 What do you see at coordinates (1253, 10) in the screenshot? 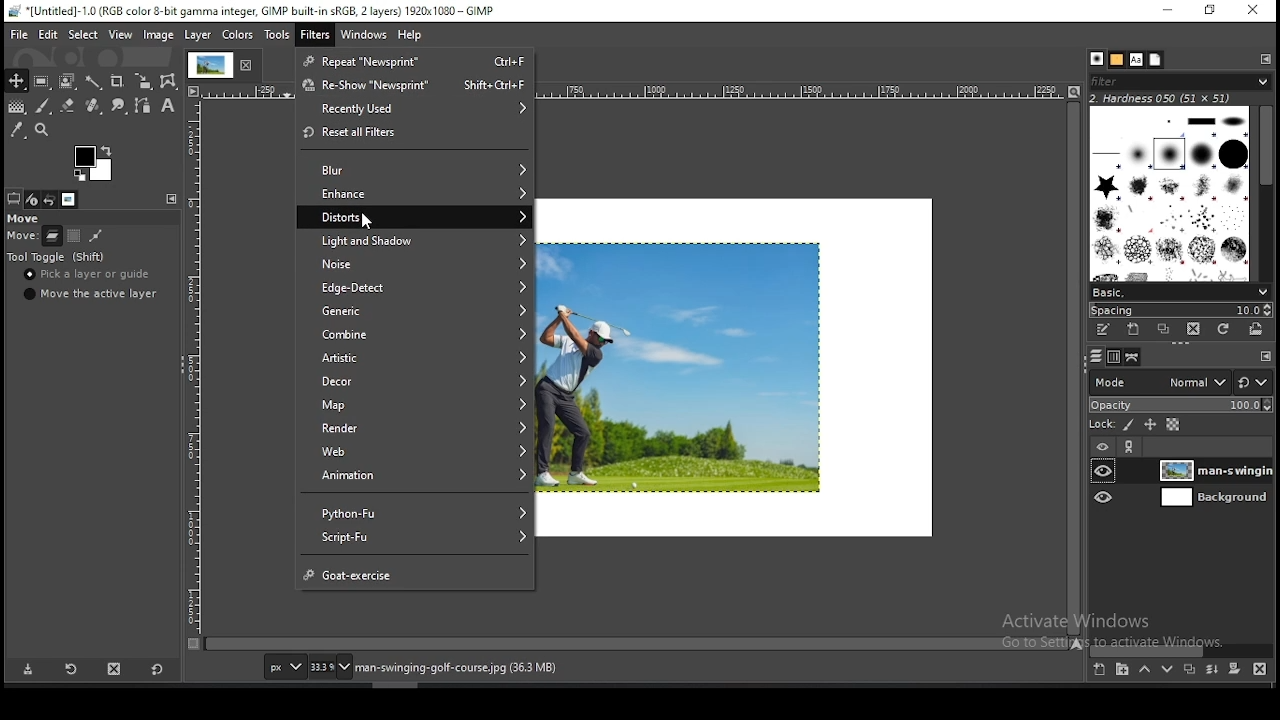
I see `close window` at bounding box center [1253, 10].